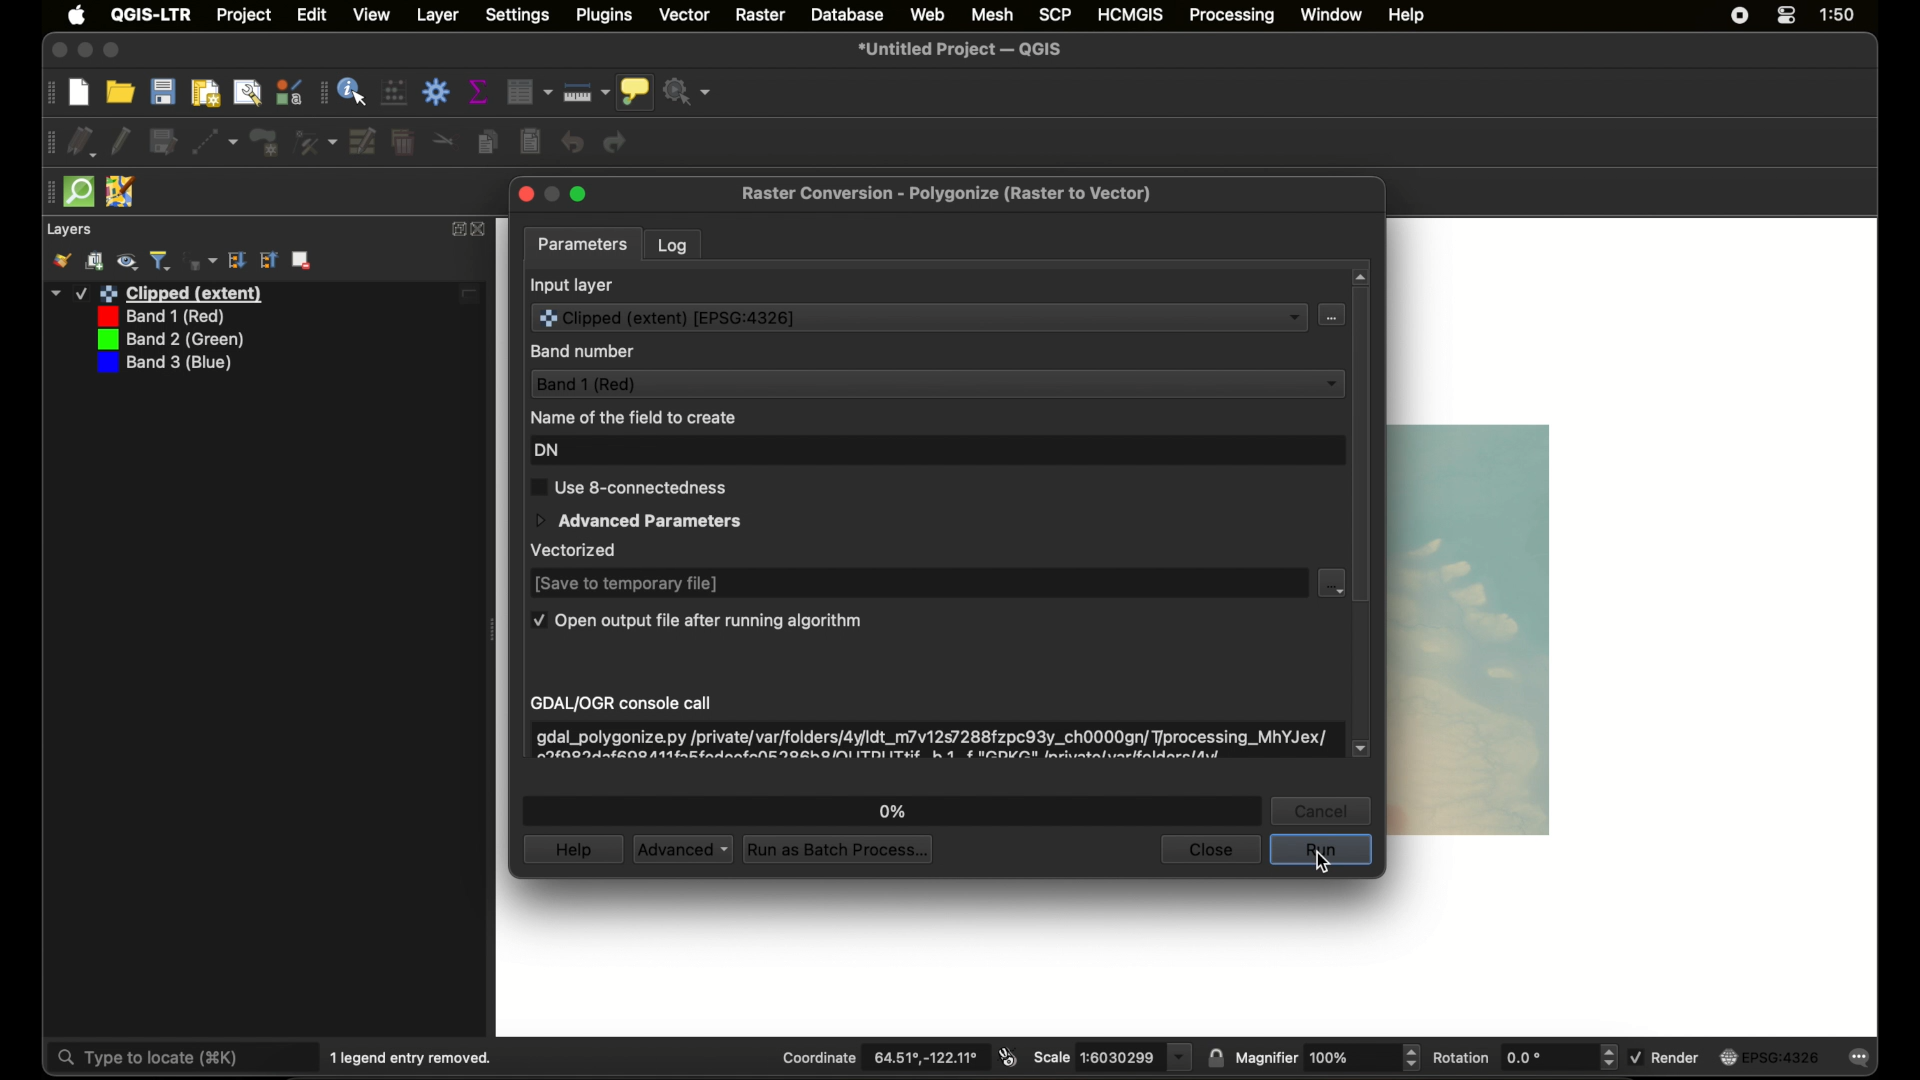 The image size is (1920, 1080). I want to click on close, so click(524, 194).